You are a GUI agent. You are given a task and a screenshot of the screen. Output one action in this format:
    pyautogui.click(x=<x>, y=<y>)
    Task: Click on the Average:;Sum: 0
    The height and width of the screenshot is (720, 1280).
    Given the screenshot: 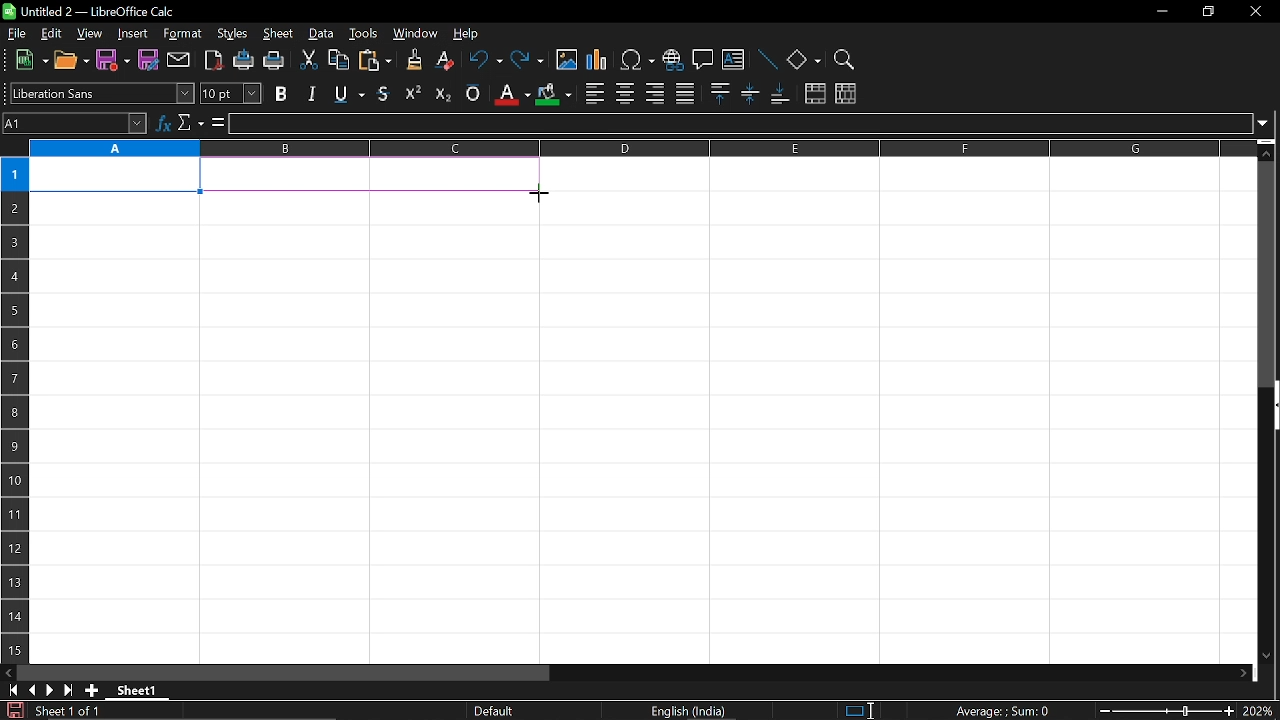 What is the action you would take?
    pyautogui.click(x=1002, y=710)
    